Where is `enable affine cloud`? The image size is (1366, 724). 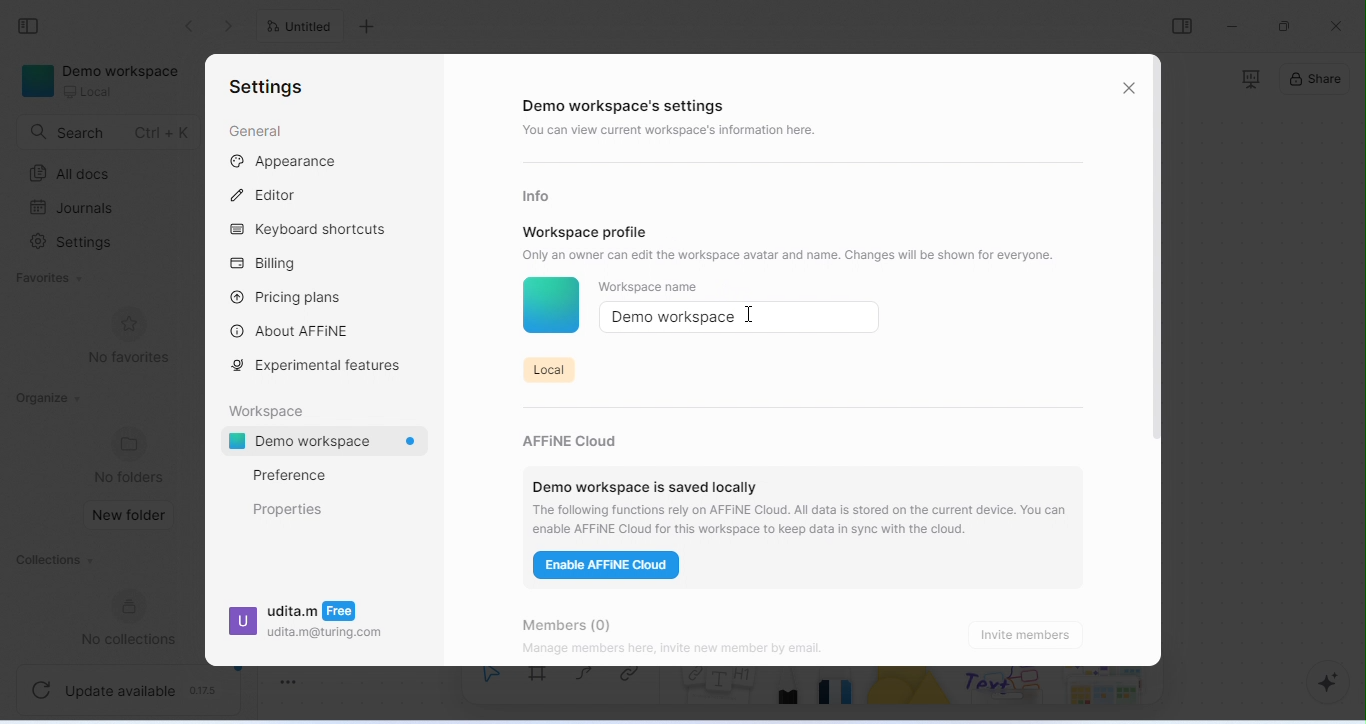
enable affine cloud is located at coordinates (609, 568).